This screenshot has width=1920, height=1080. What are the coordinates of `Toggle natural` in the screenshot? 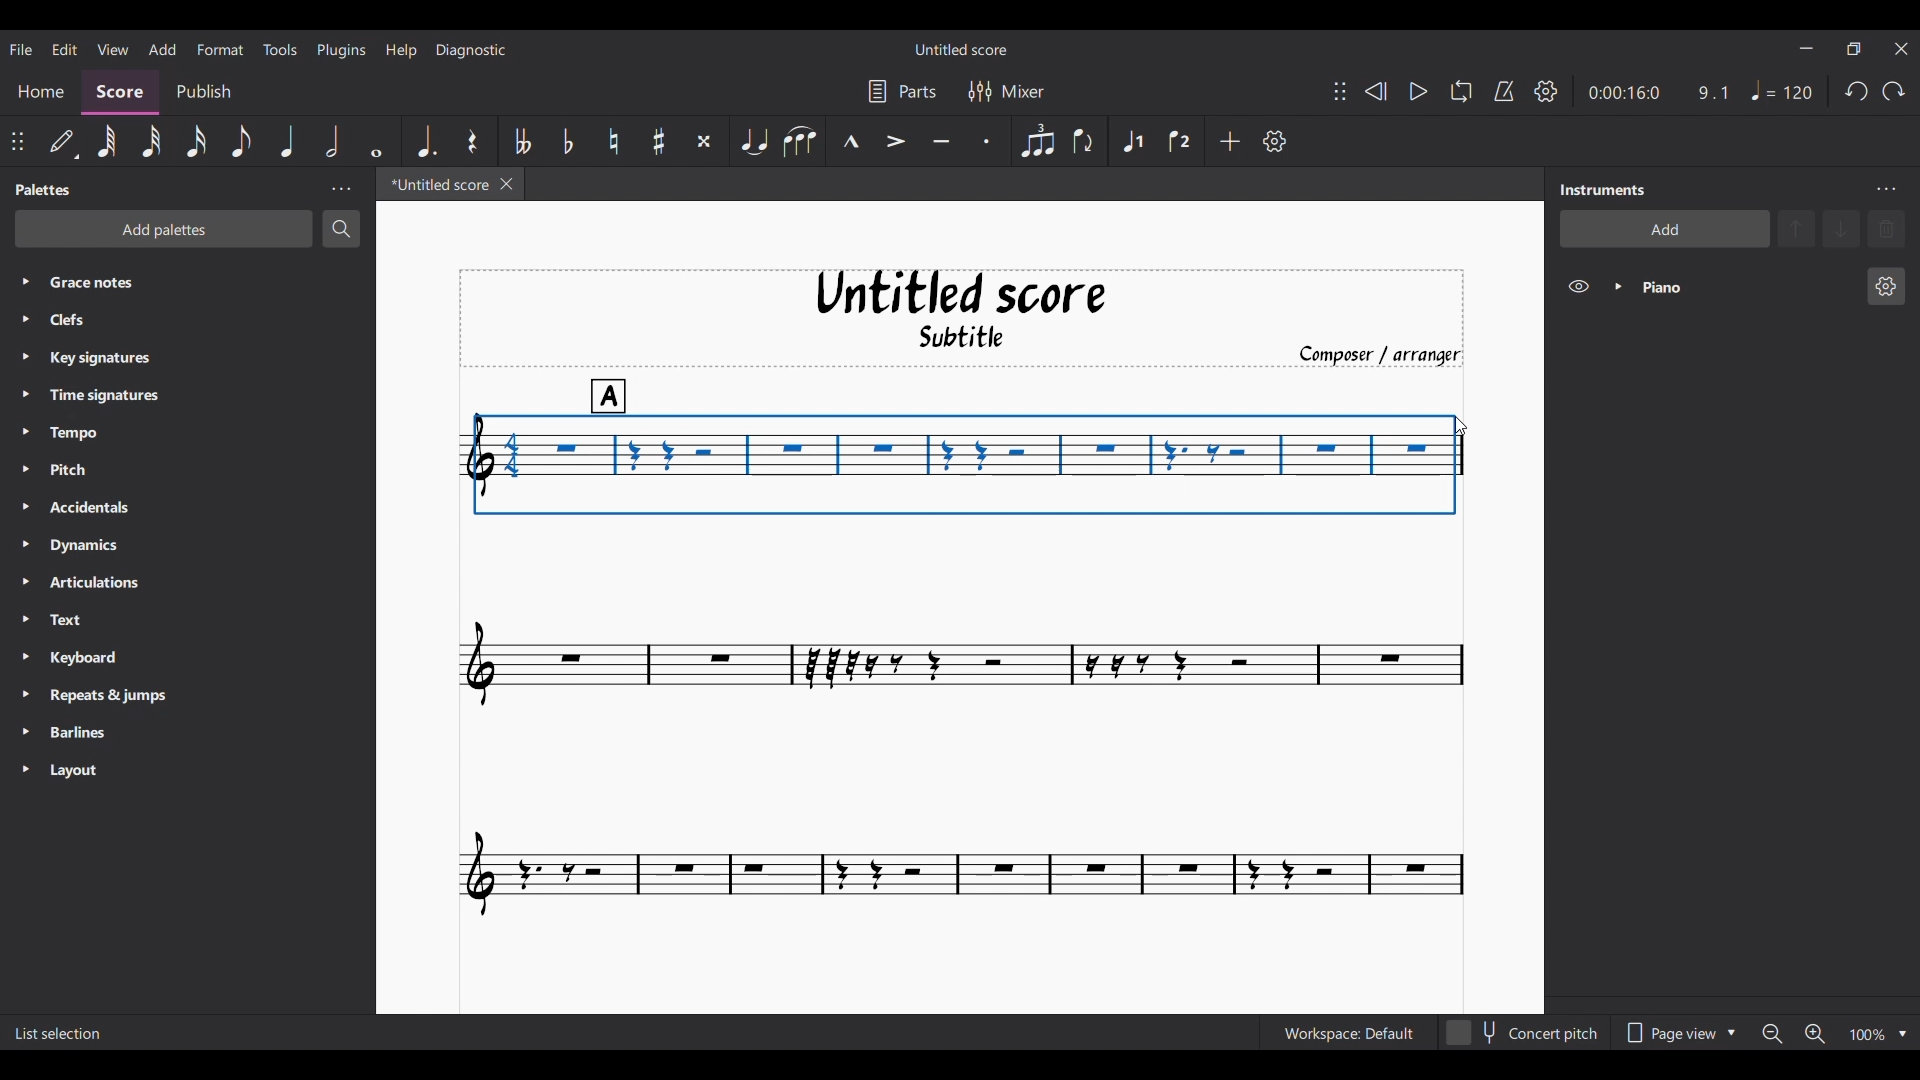 It's located at (613, 141).